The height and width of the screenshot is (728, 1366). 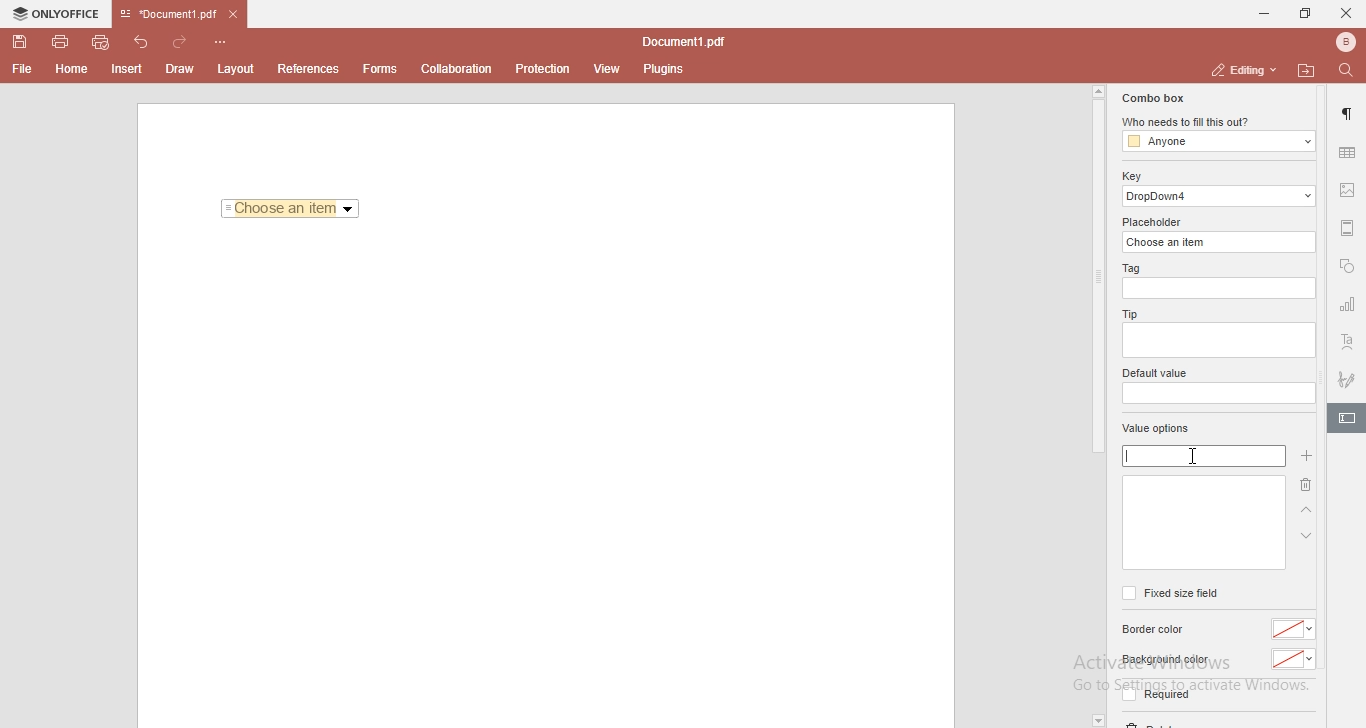 What do you see at coordinates (1241, 69) in the screenshot?
I see `editing` at bounding box center [1241, 69].